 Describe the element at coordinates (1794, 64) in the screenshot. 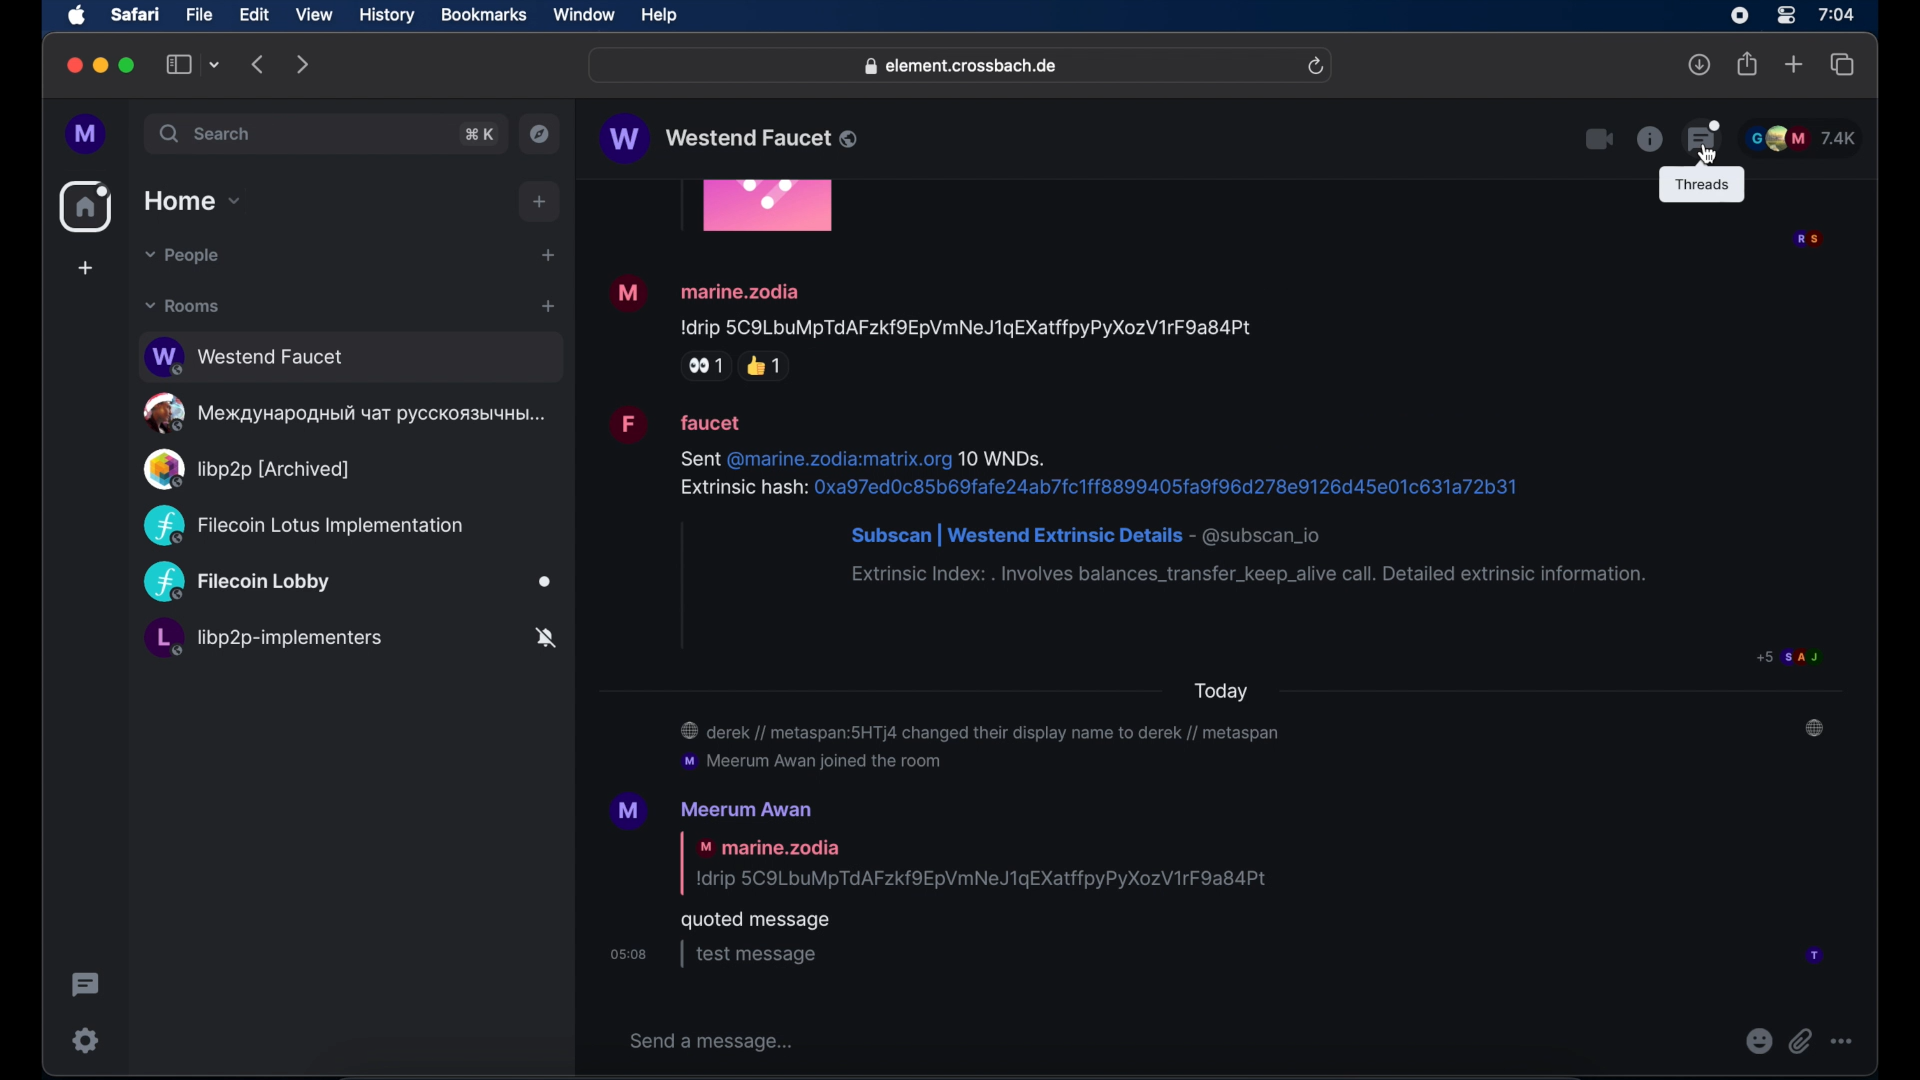

I see `new tab` at that location.